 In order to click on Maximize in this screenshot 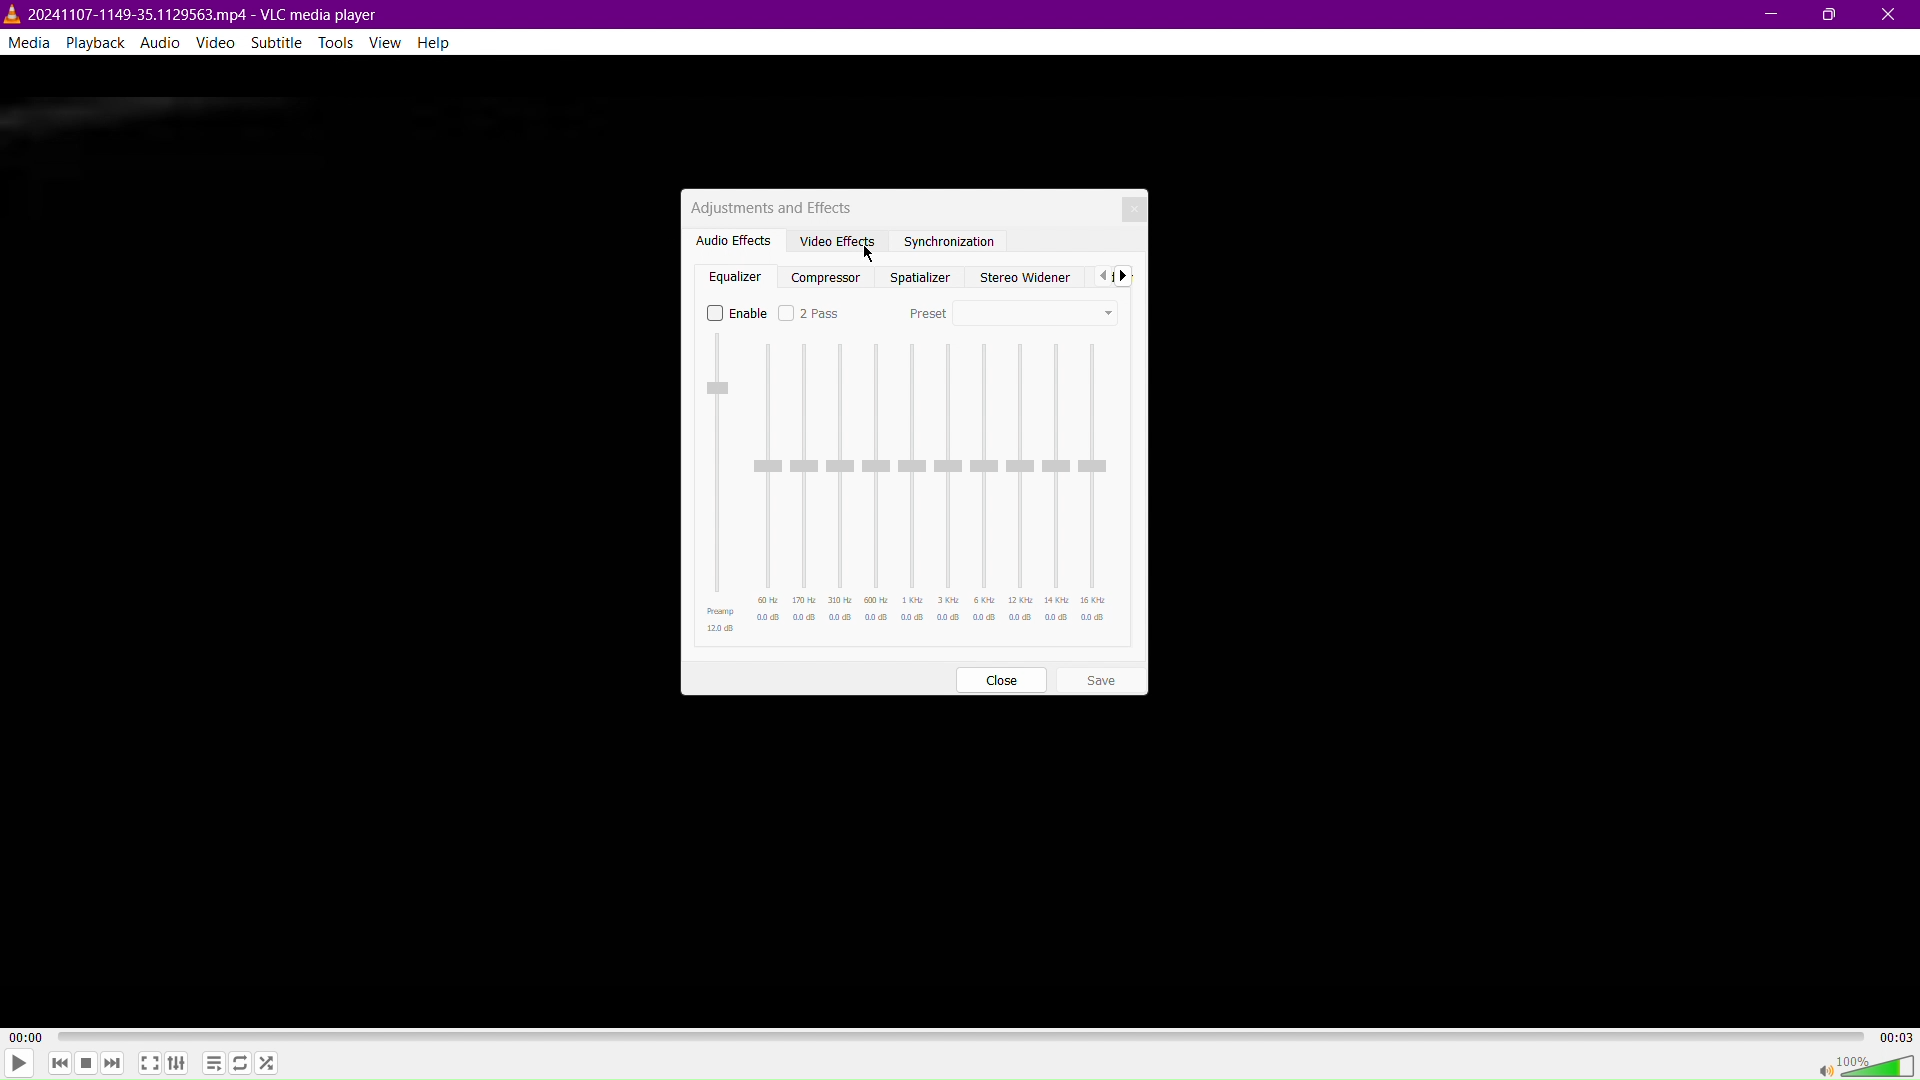, I will do `click(1829, 15)`.